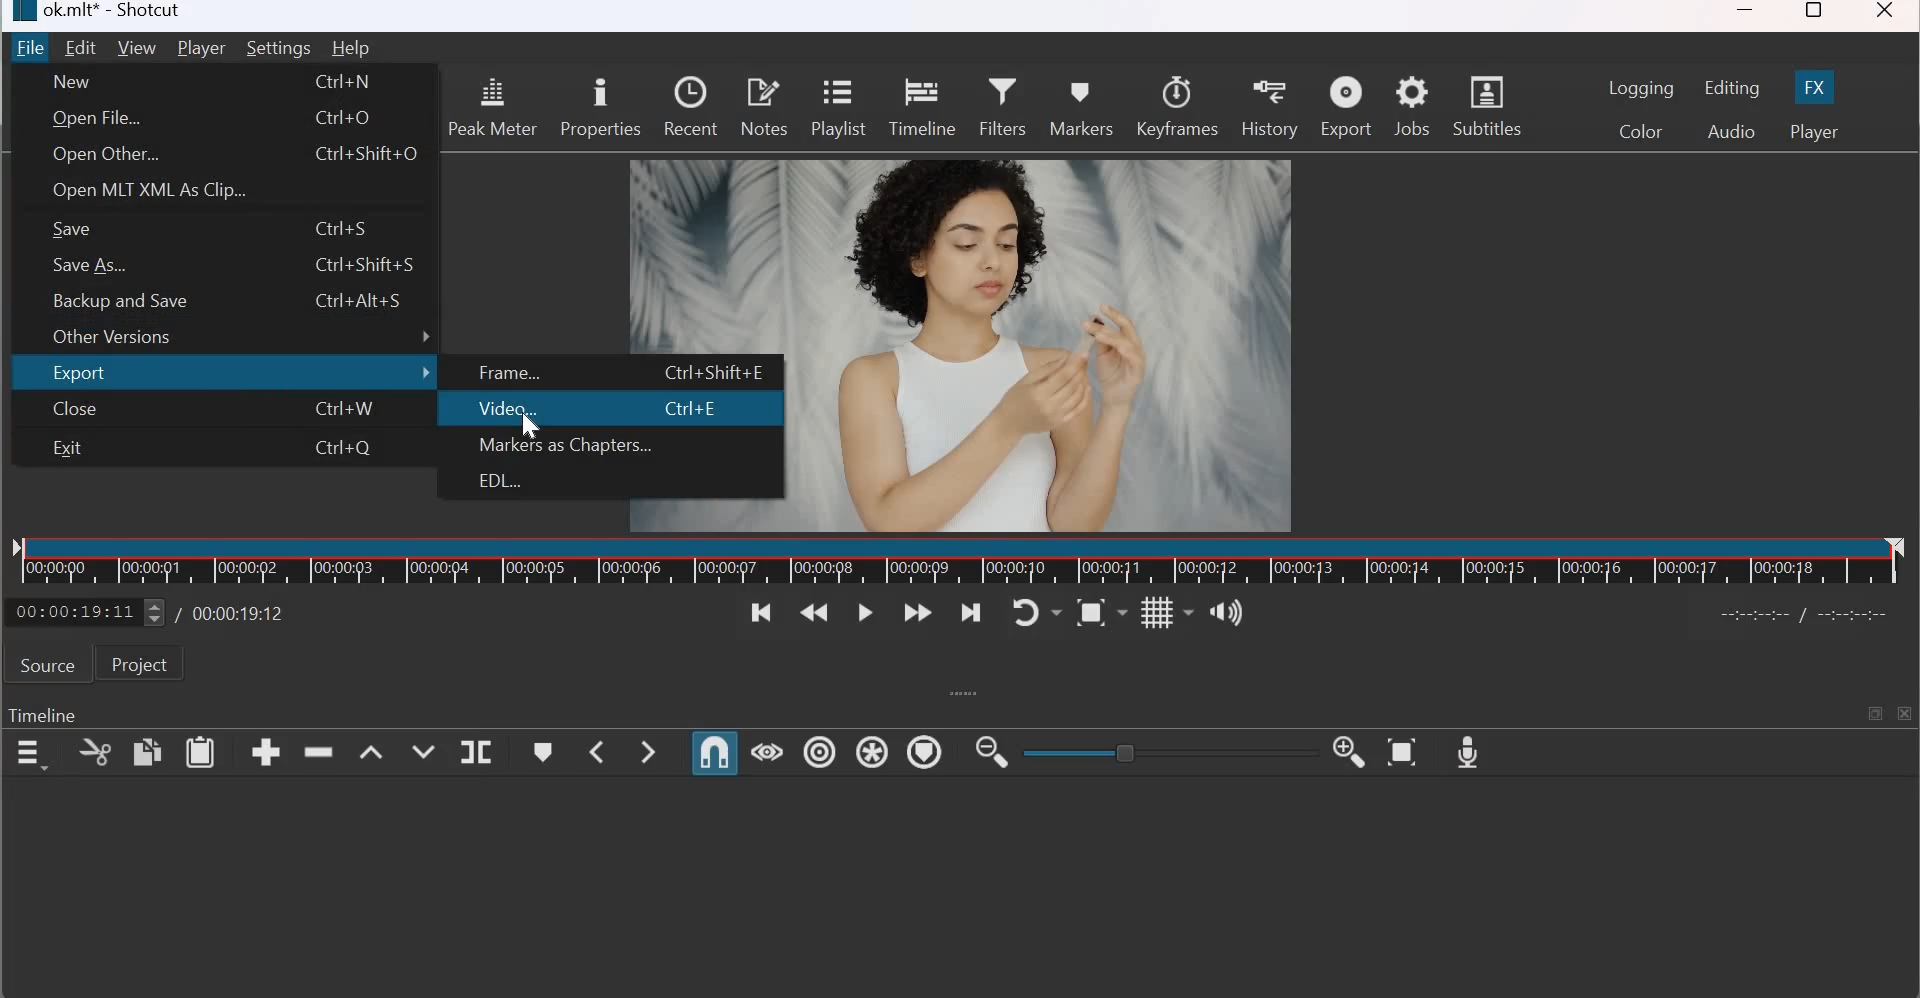  I want to click on Play quickly backwards, so click(814, 614).